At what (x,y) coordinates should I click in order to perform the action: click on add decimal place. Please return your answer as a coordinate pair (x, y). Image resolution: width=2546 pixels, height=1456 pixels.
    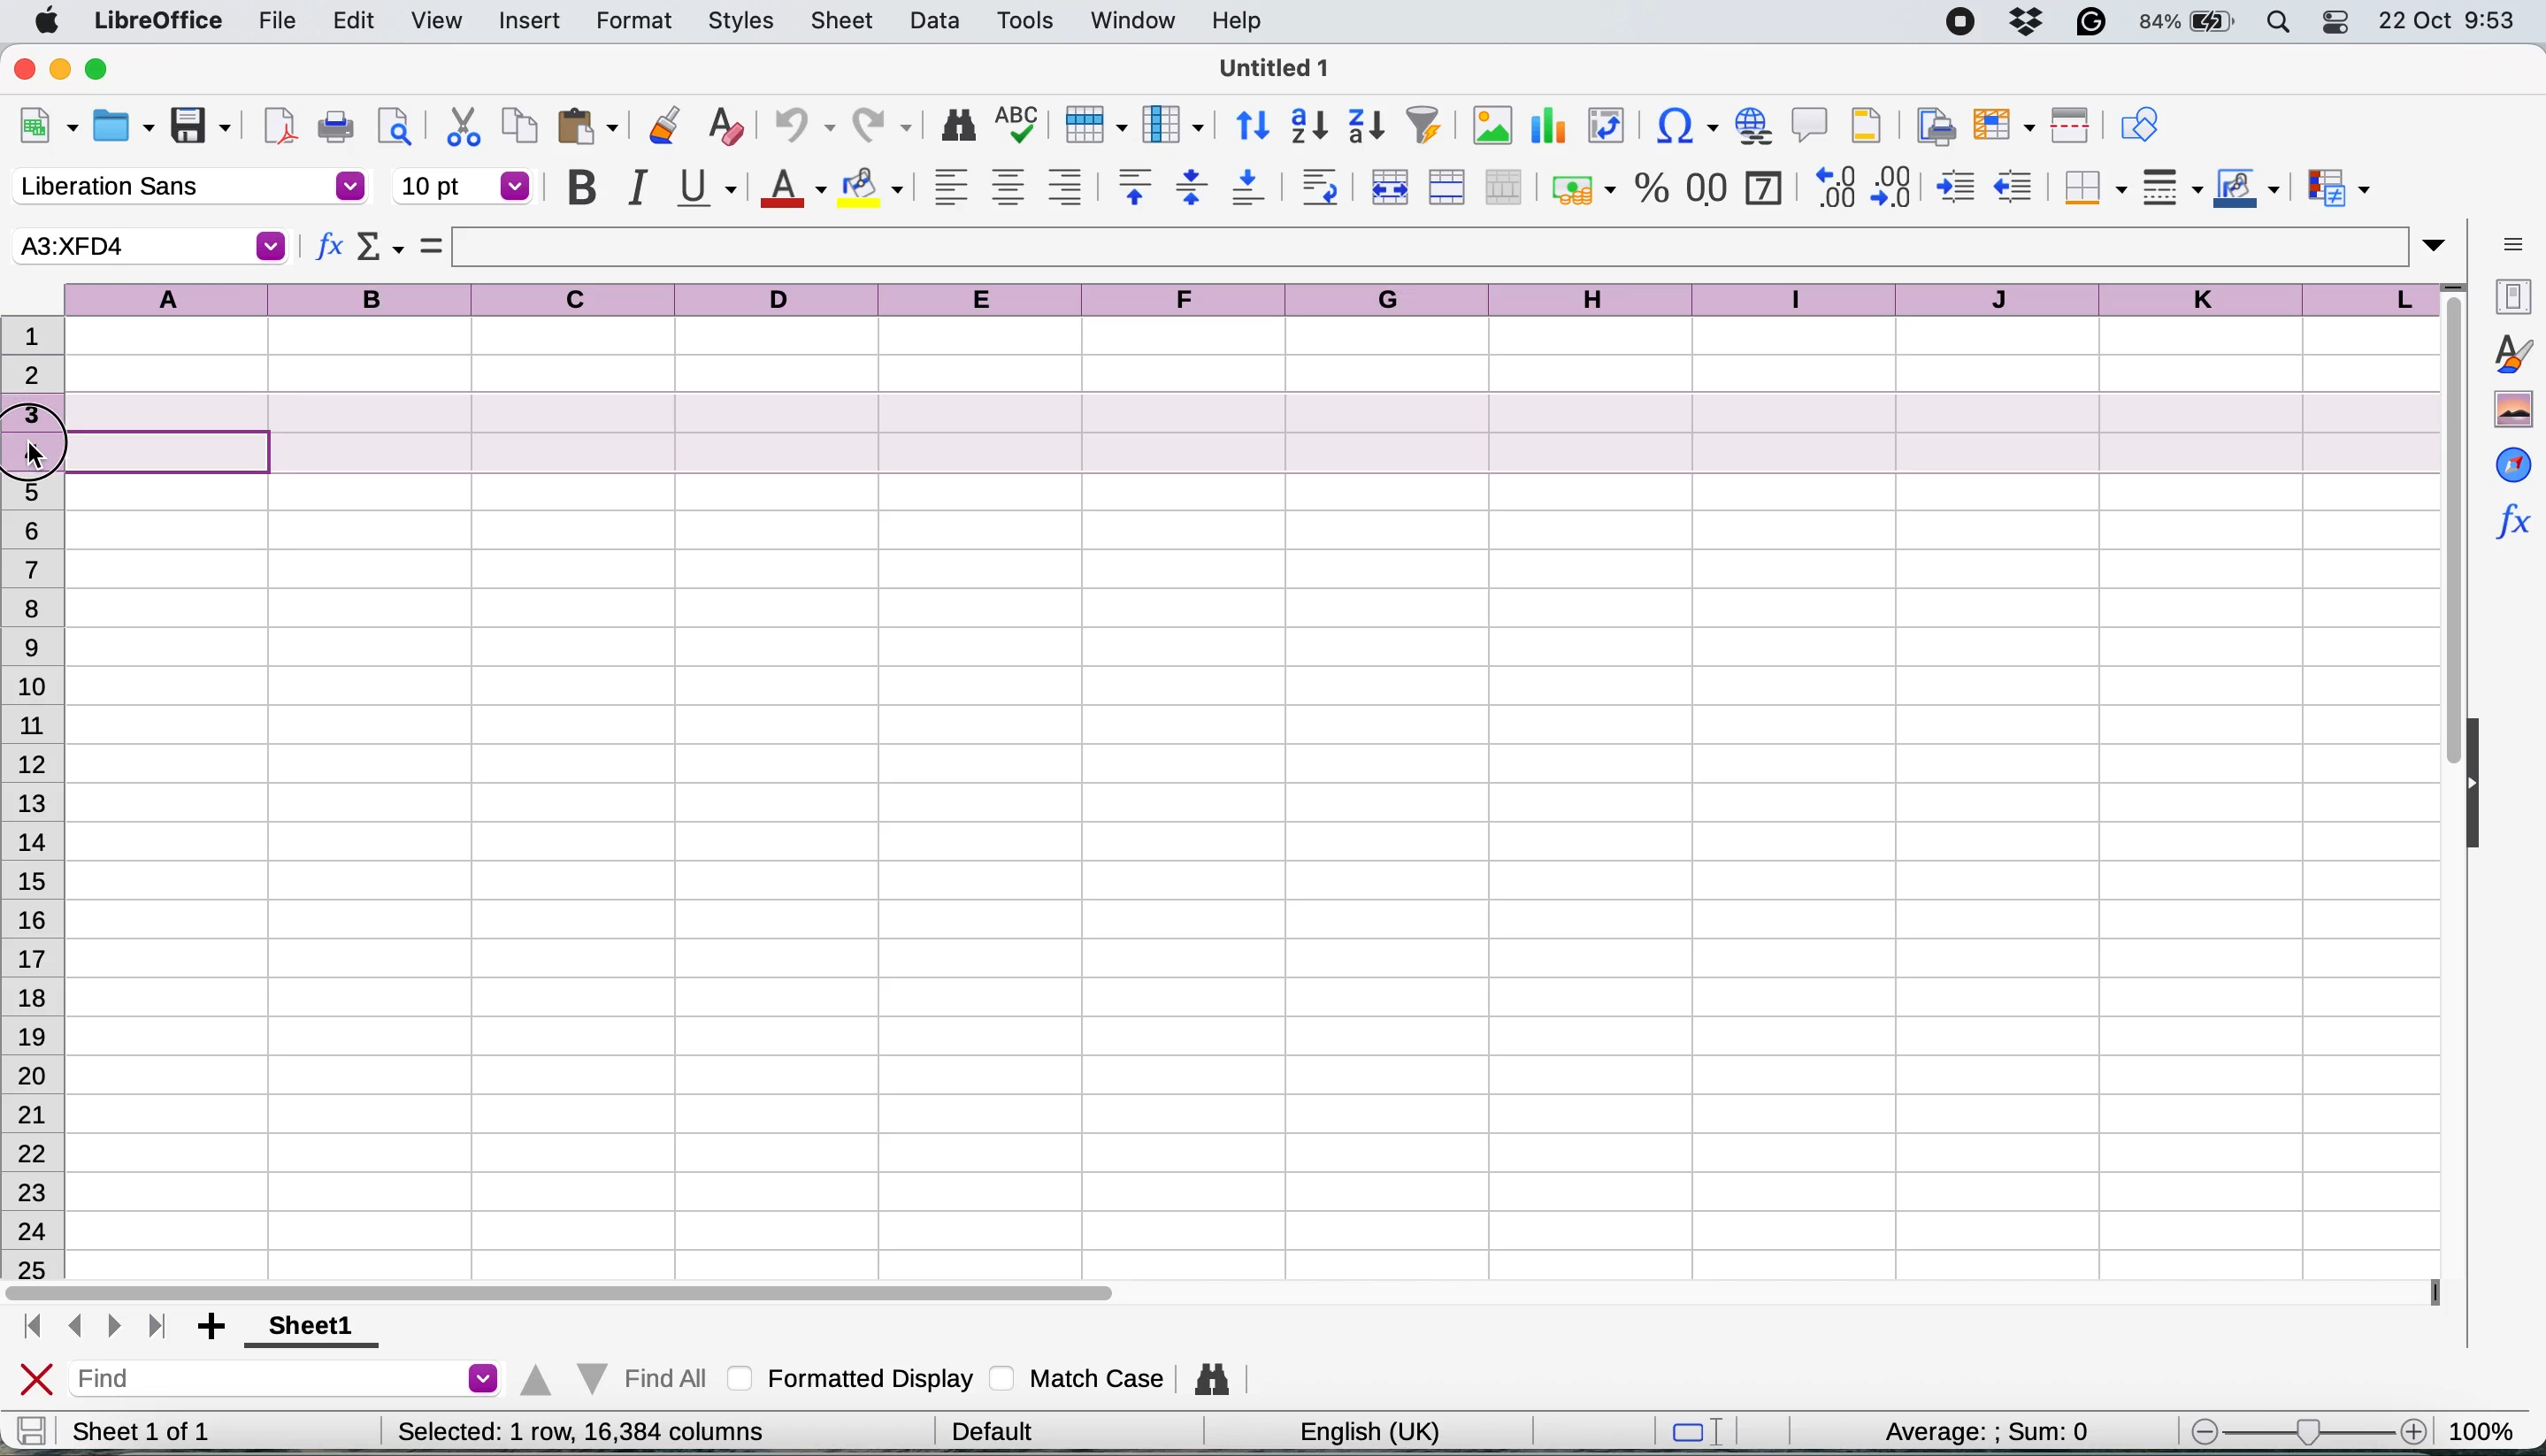
    Looking at the image, I should click on (1830, 186).